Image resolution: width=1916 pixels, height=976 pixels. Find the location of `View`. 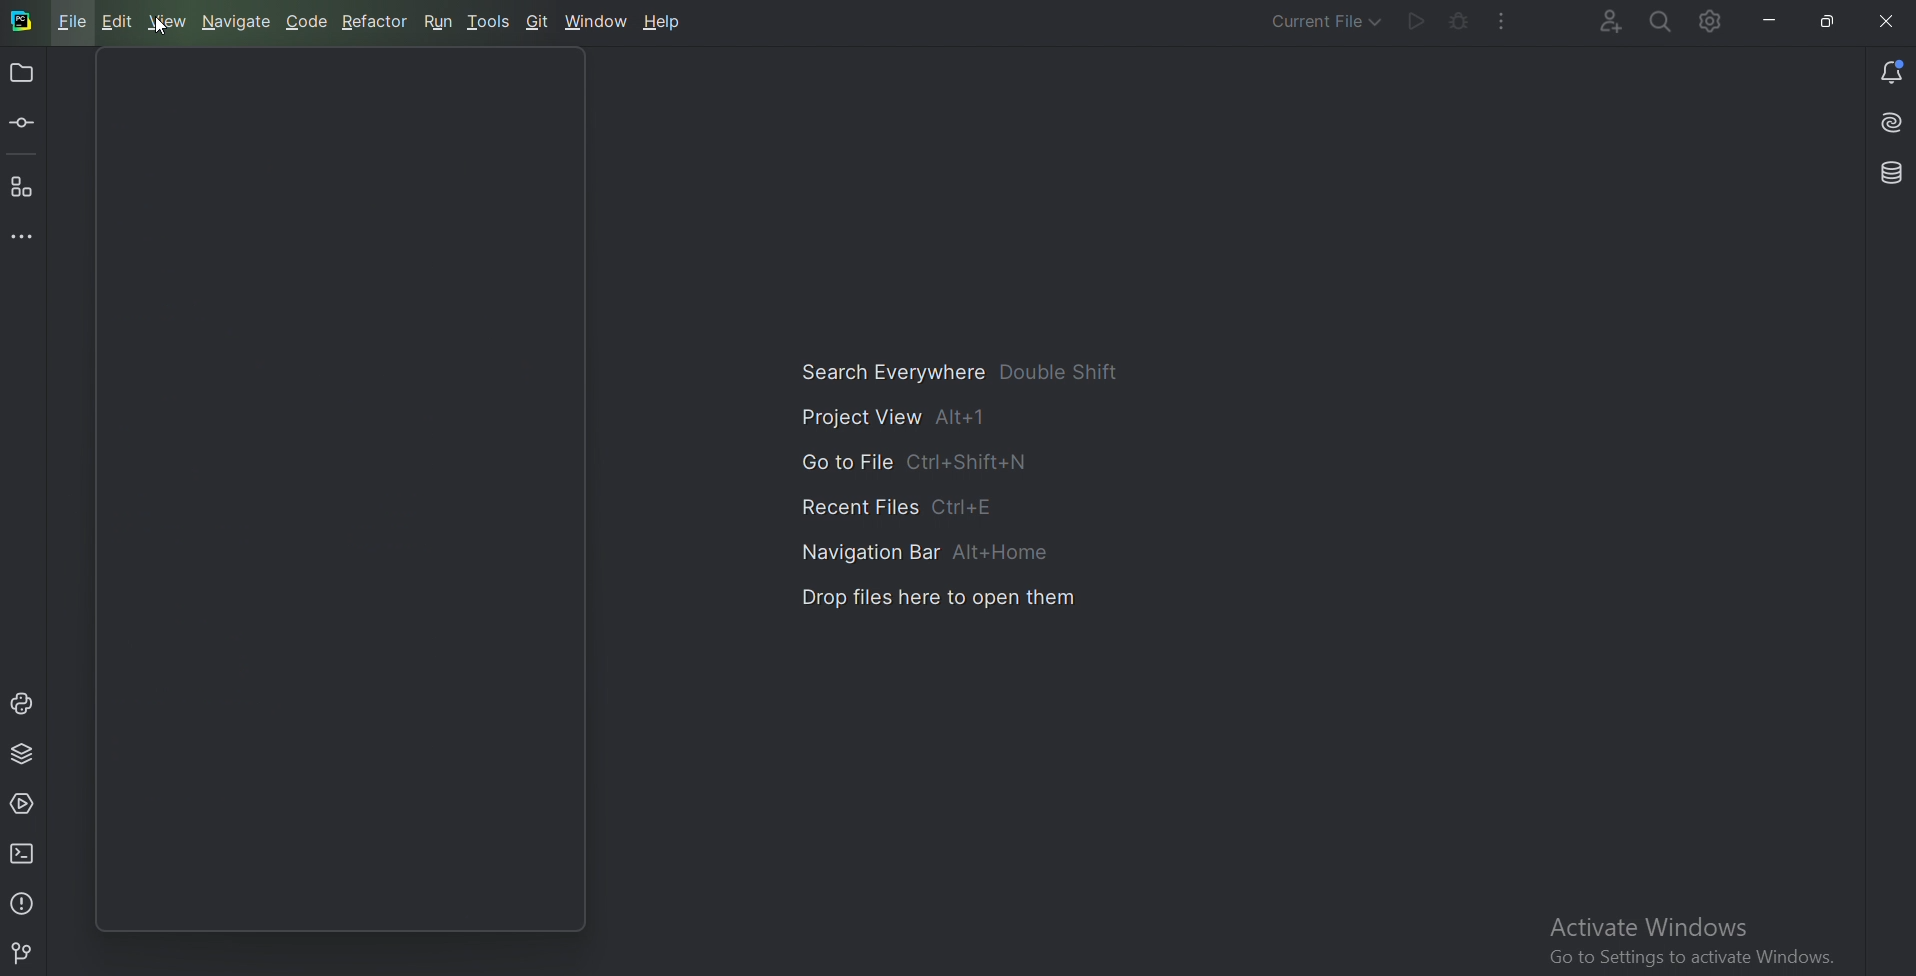

View is located at coordinates (167, 20).